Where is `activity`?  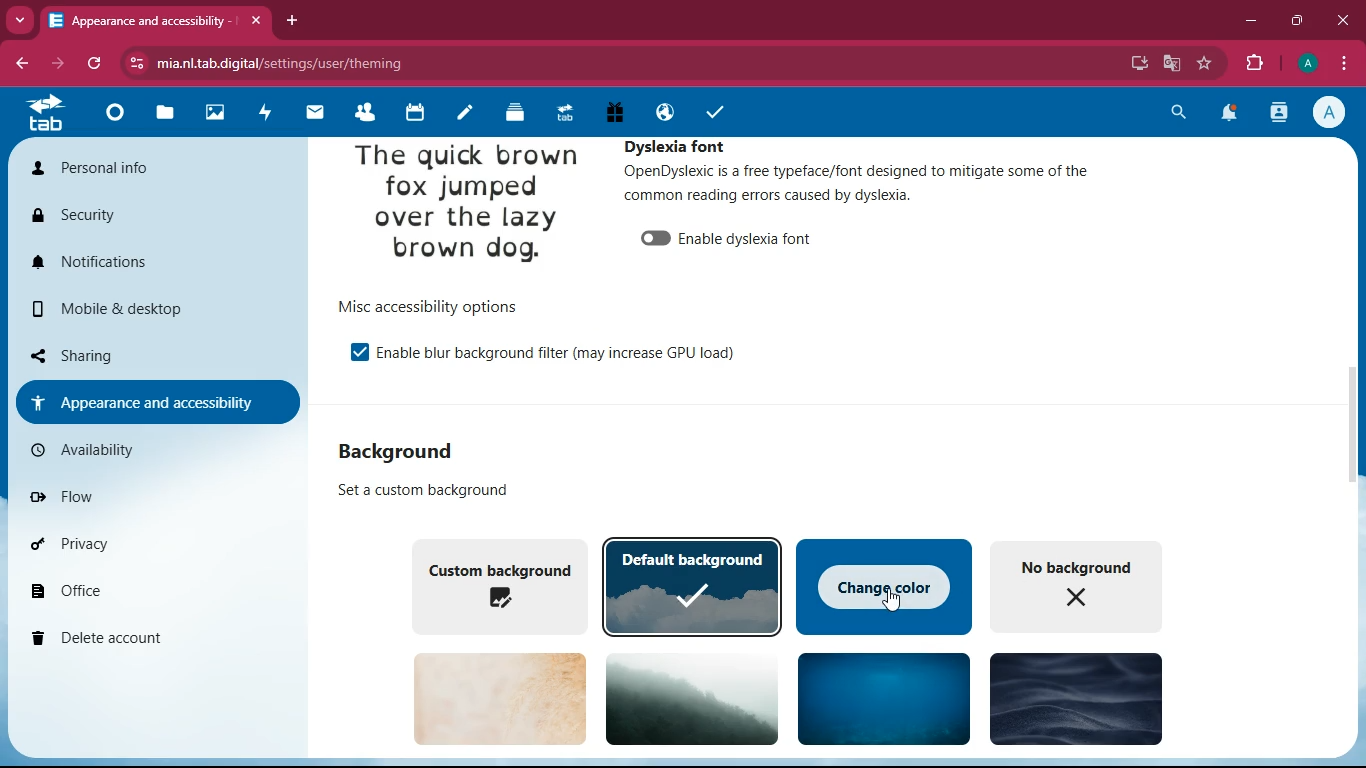
activity is located at coordinates (1281, 112).